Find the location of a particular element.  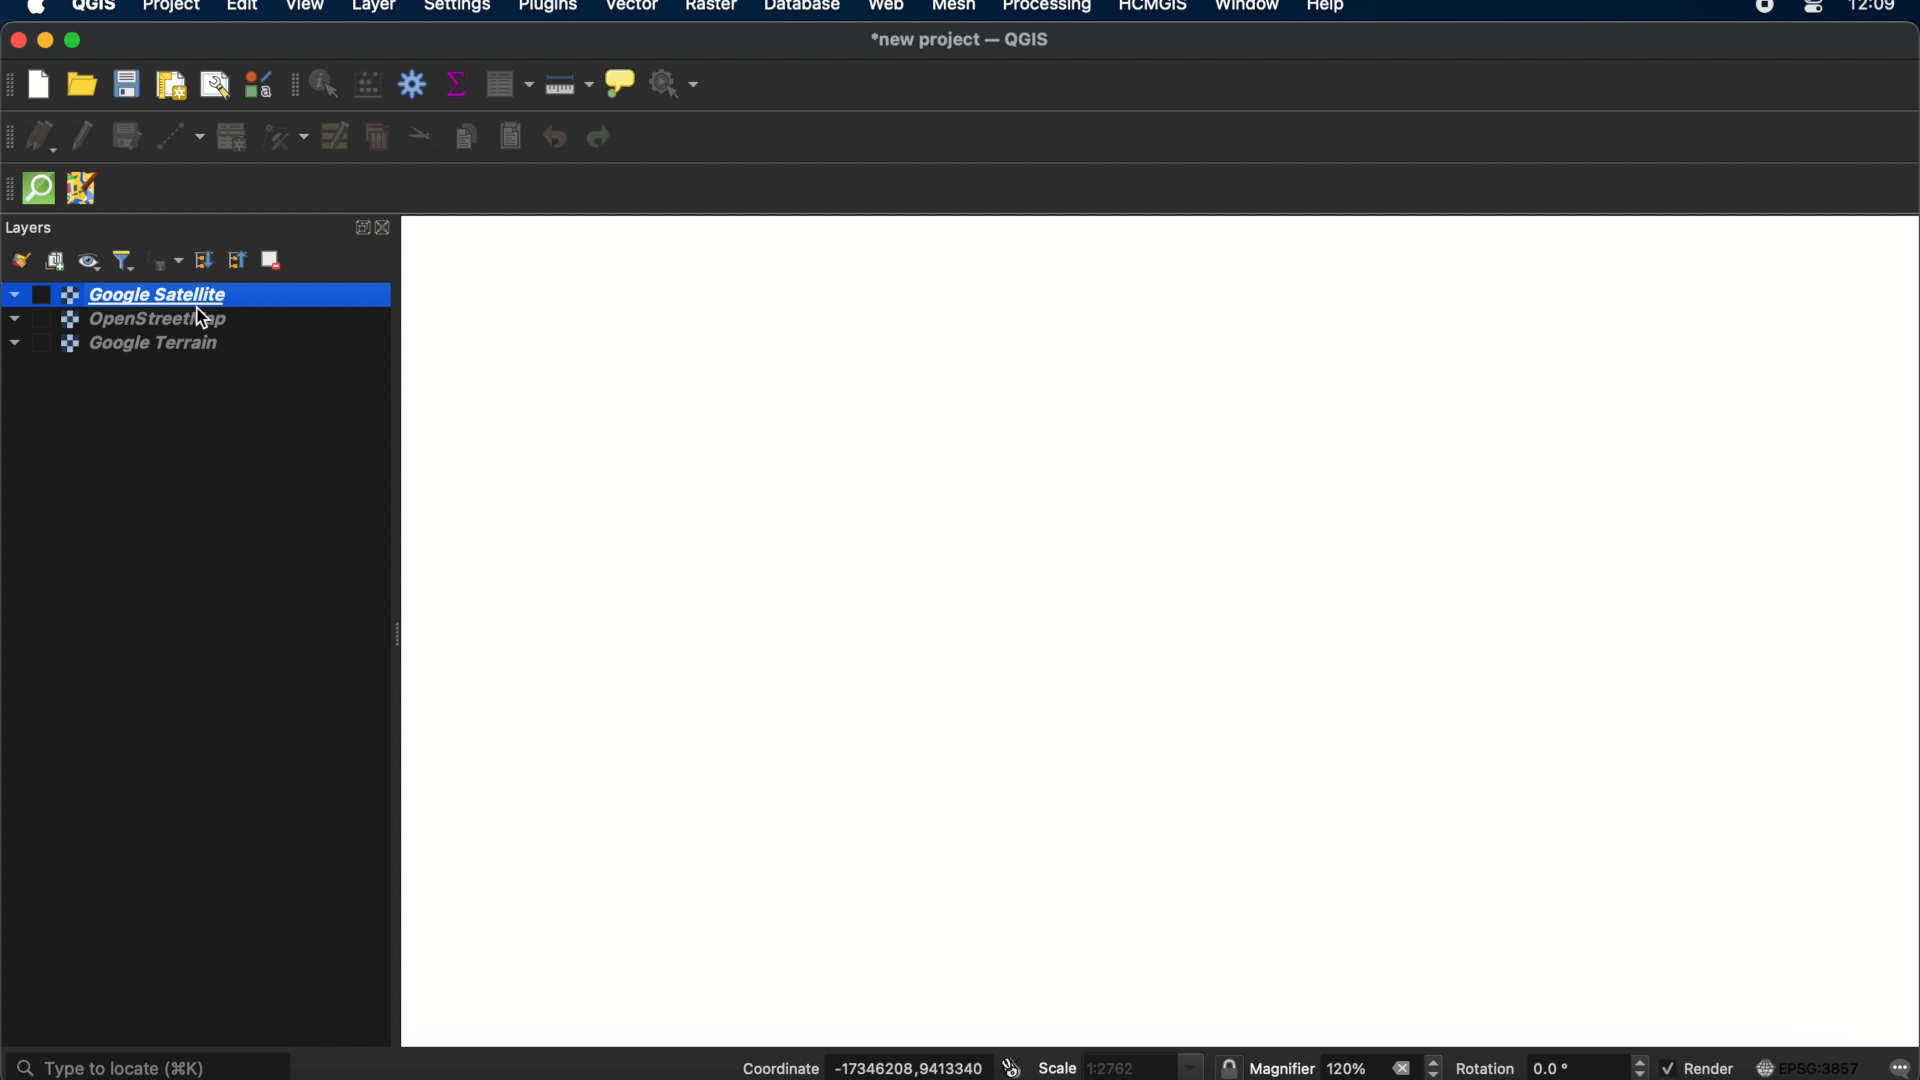

measure line is located at coordinates (571, 84).